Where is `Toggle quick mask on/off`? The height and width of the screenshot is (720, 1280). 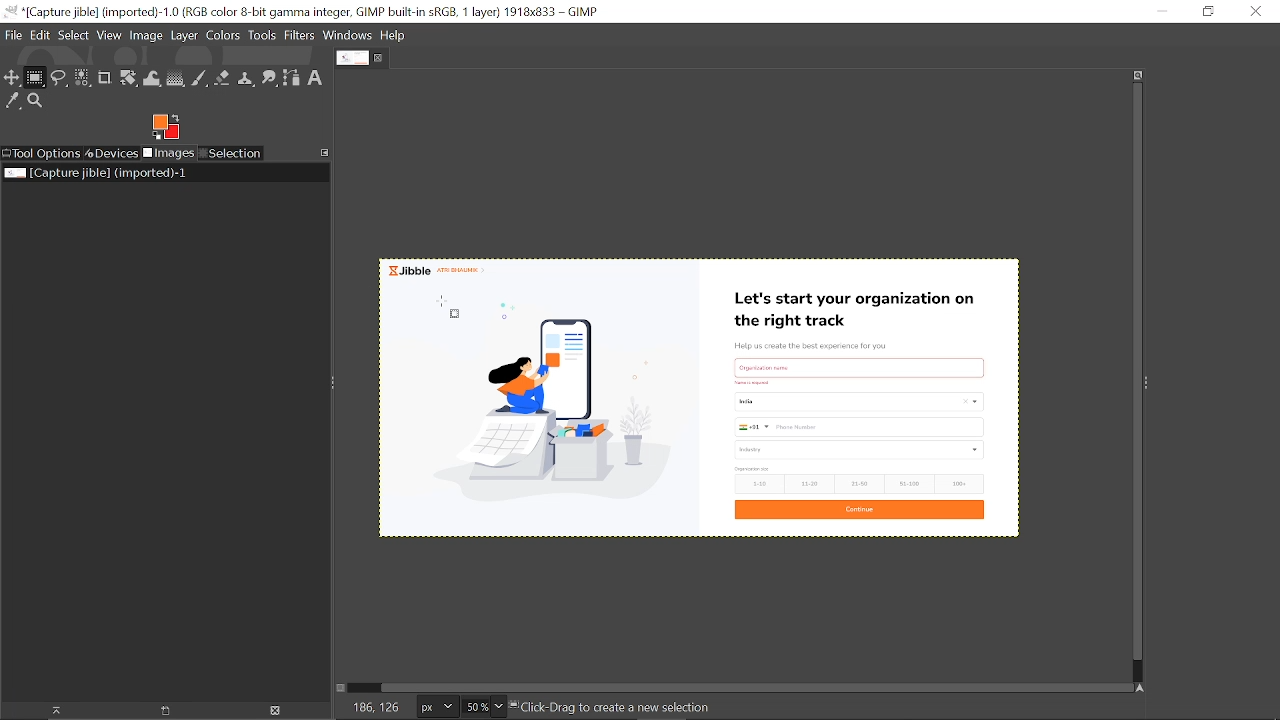 Toggle quick mask on/off is located at coordinates (344, 689).